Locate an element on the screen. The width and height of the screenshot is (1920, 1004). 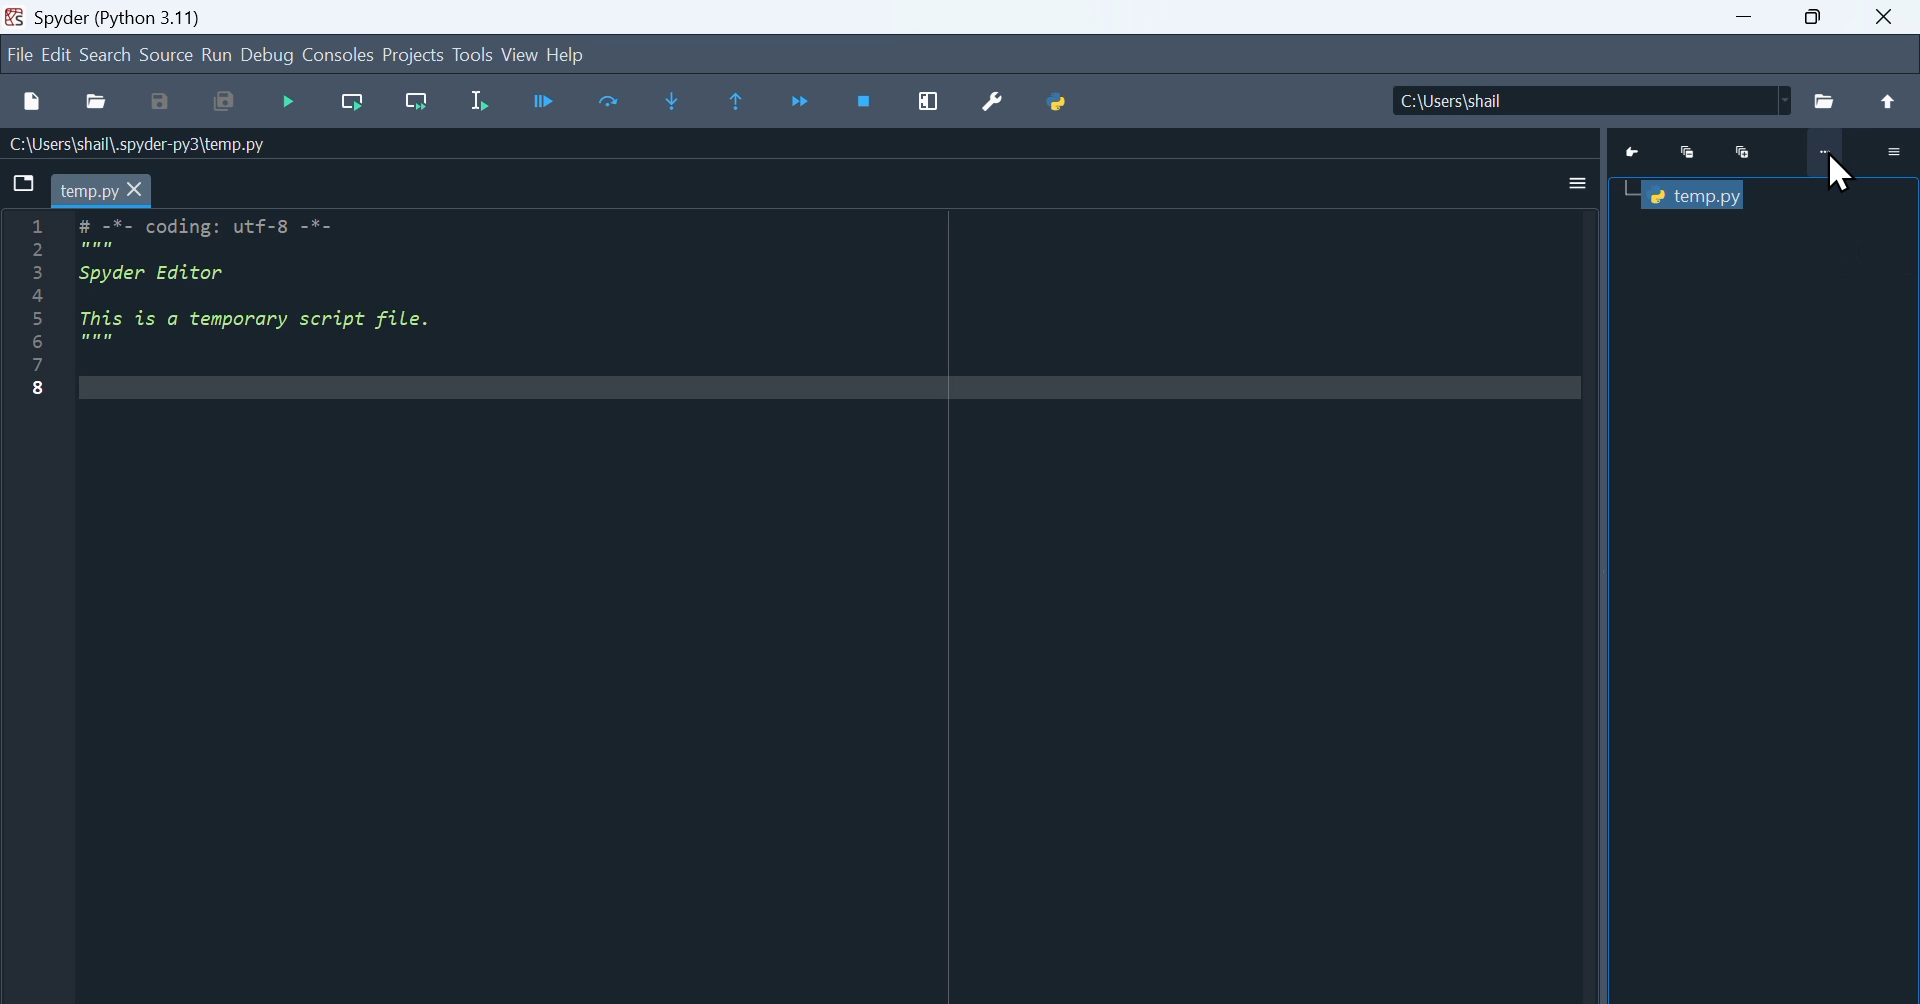
Spyder (Python 3.11) is located at coordinates (127, 17).